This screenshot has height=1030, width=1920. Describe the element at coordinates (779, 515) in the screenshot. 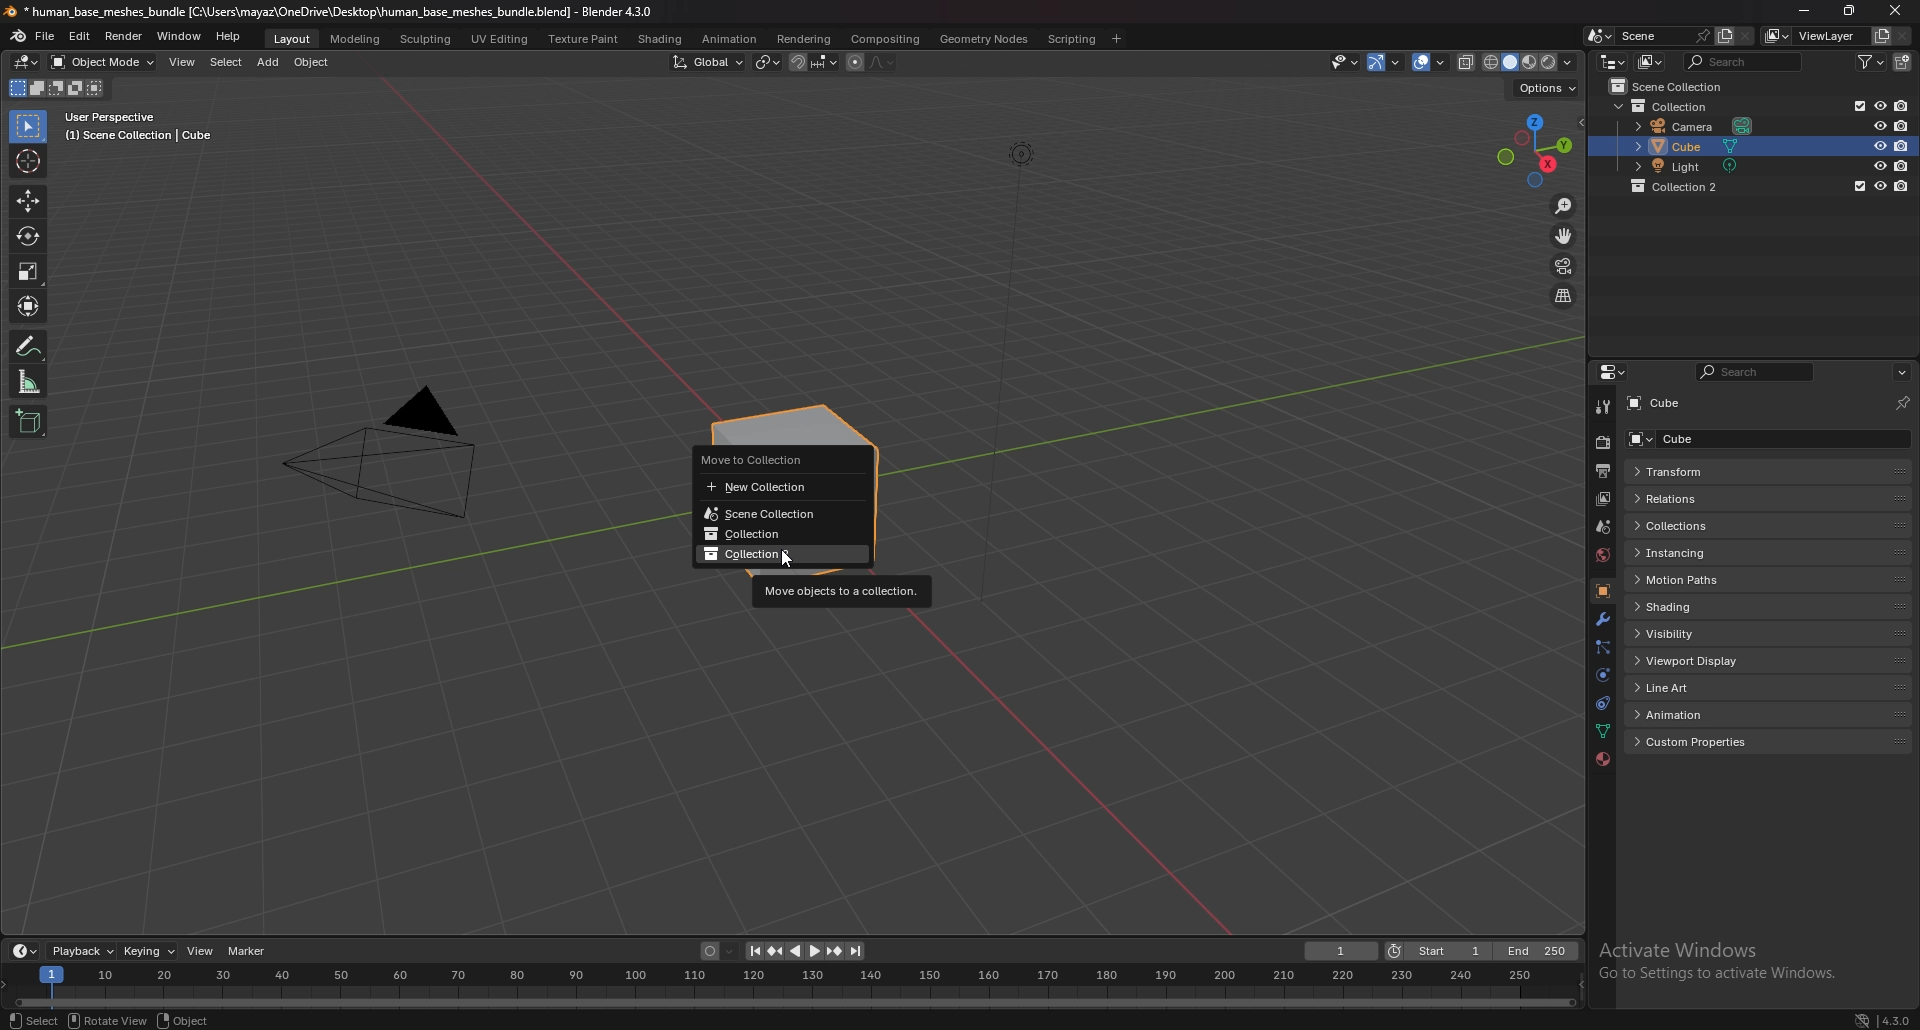

I see `scene collection` at that location.